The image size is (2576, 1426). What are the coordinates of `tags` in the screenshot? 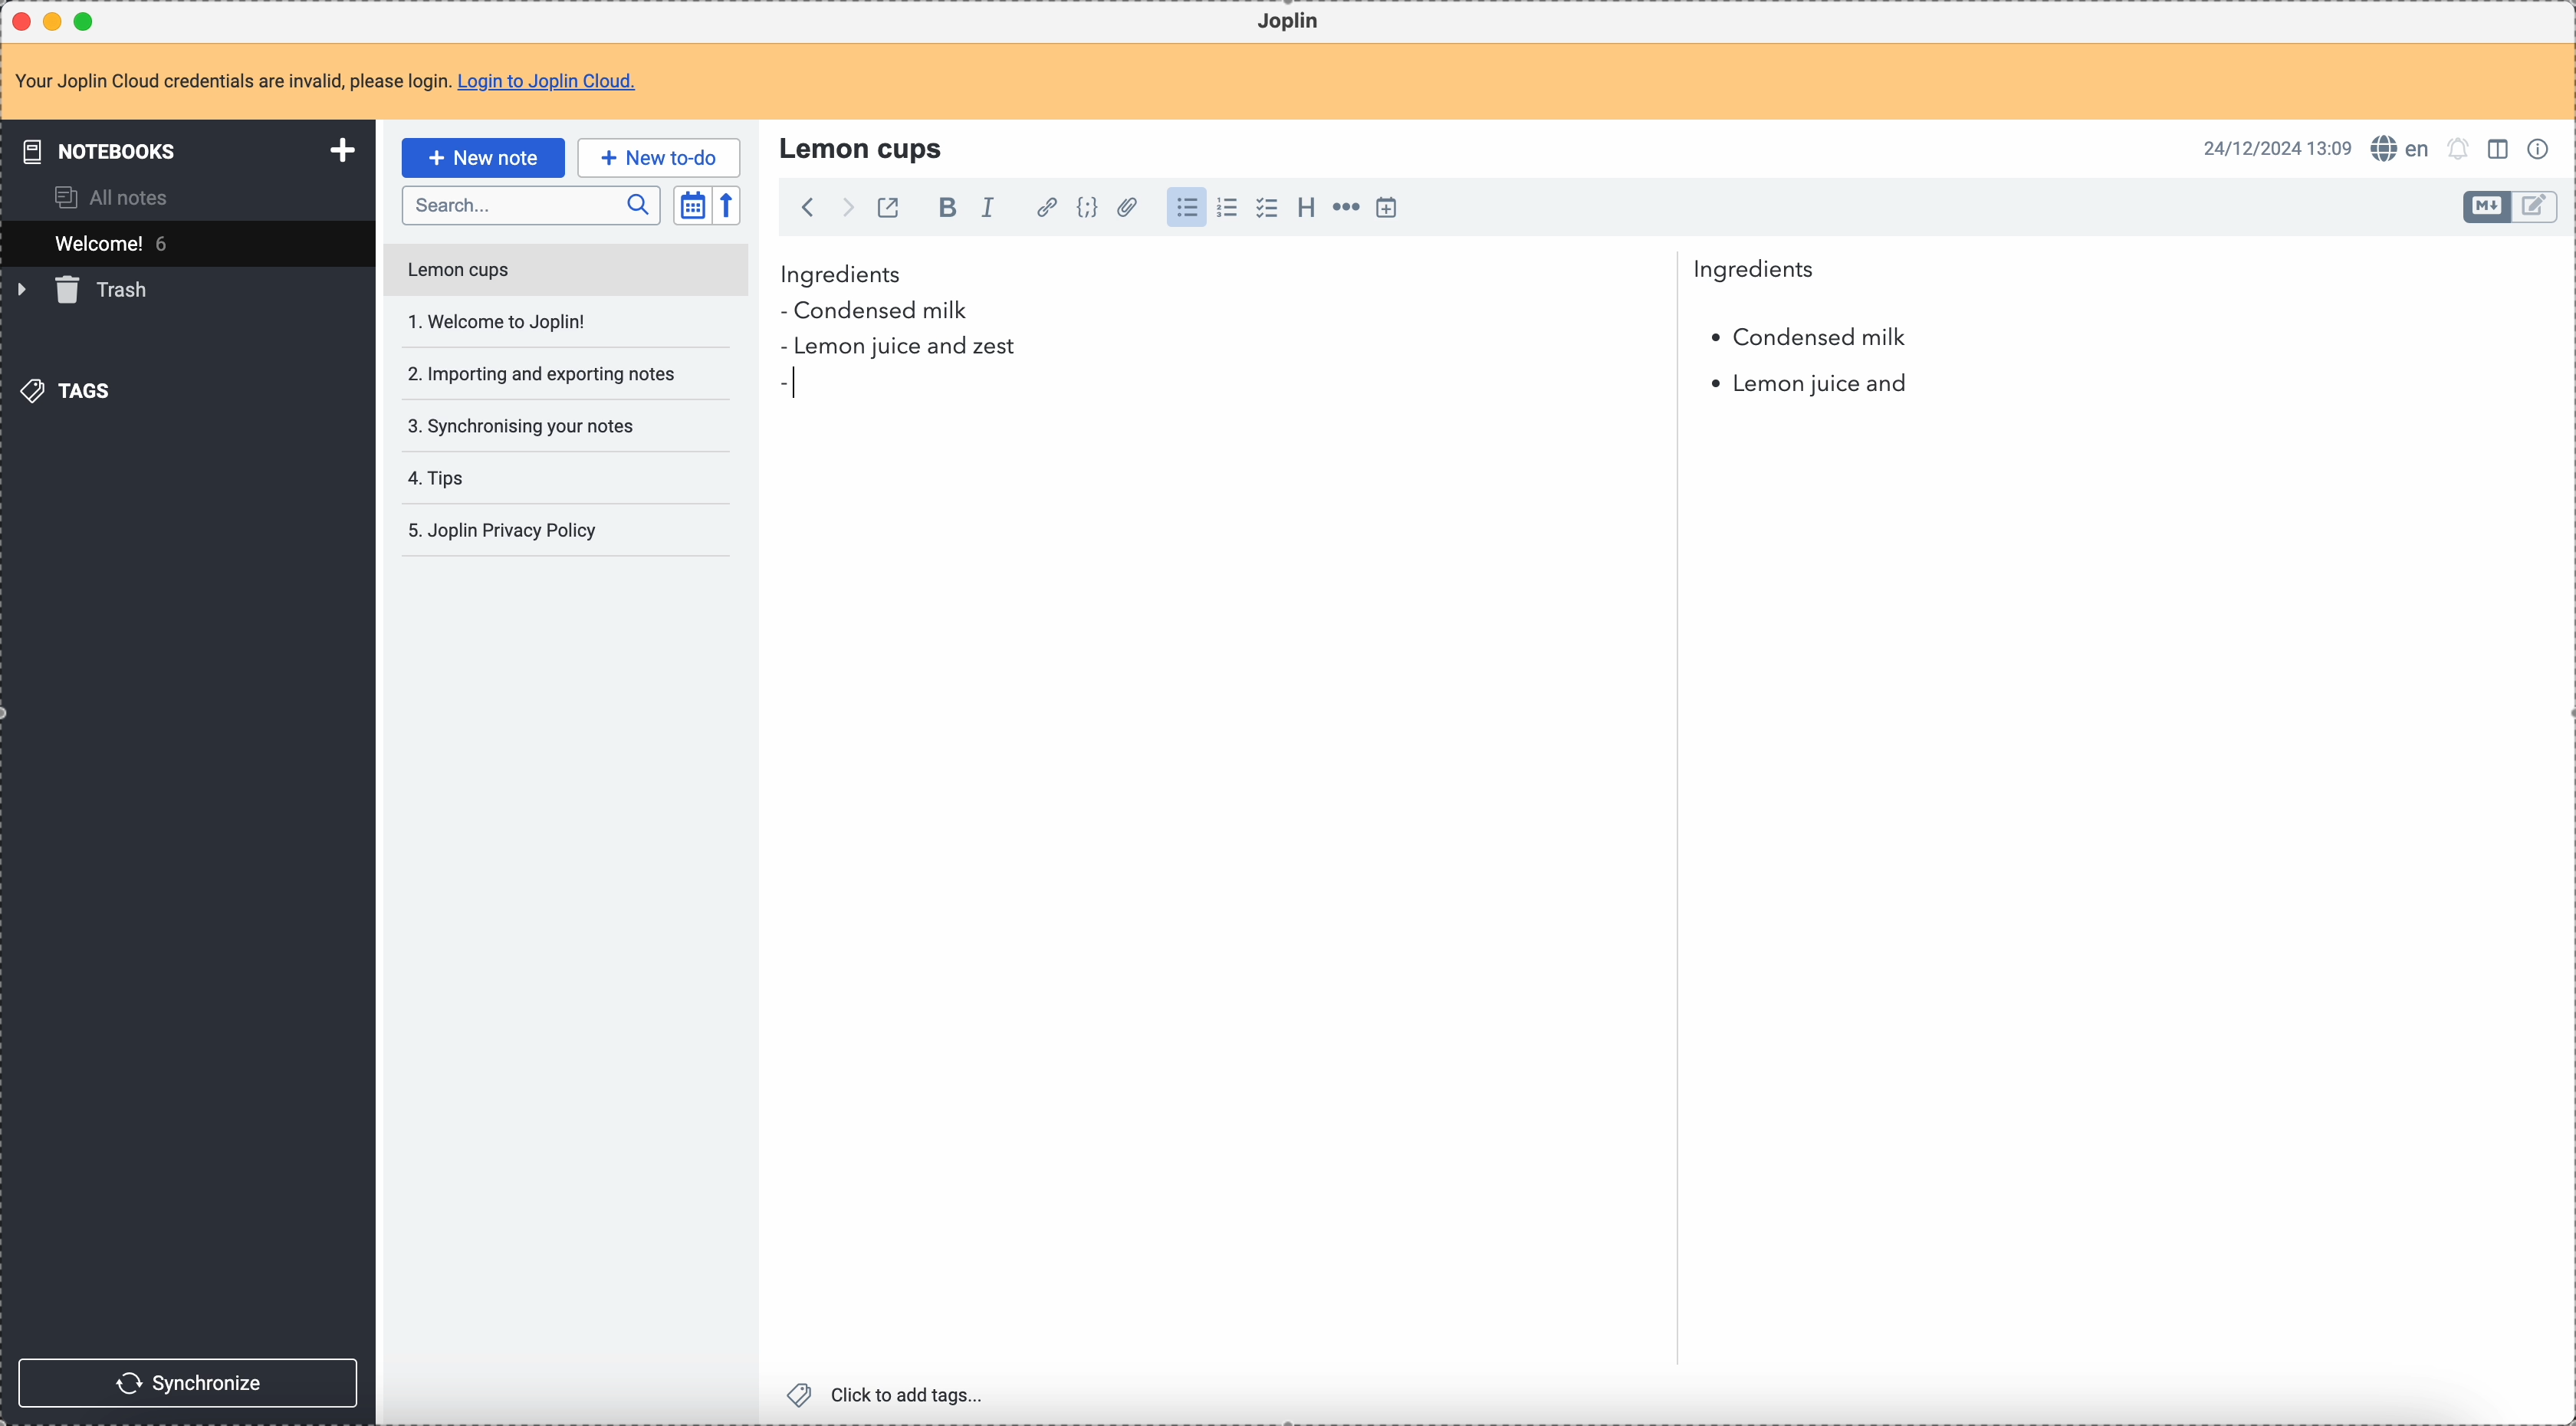 It's located at (71, 389).